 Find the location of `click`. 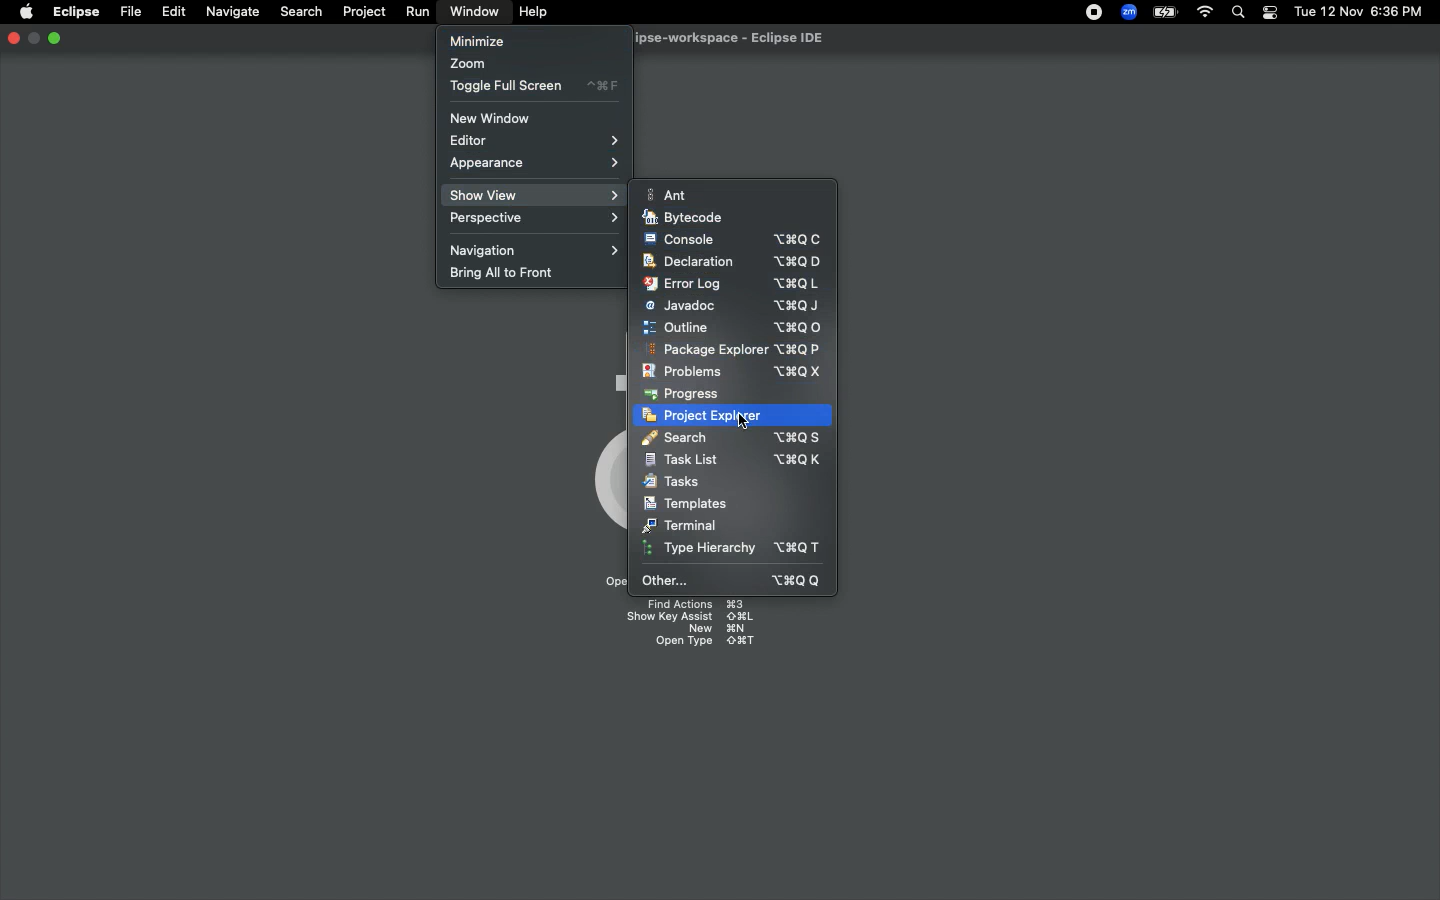

click is located at coordinates (752, 419).